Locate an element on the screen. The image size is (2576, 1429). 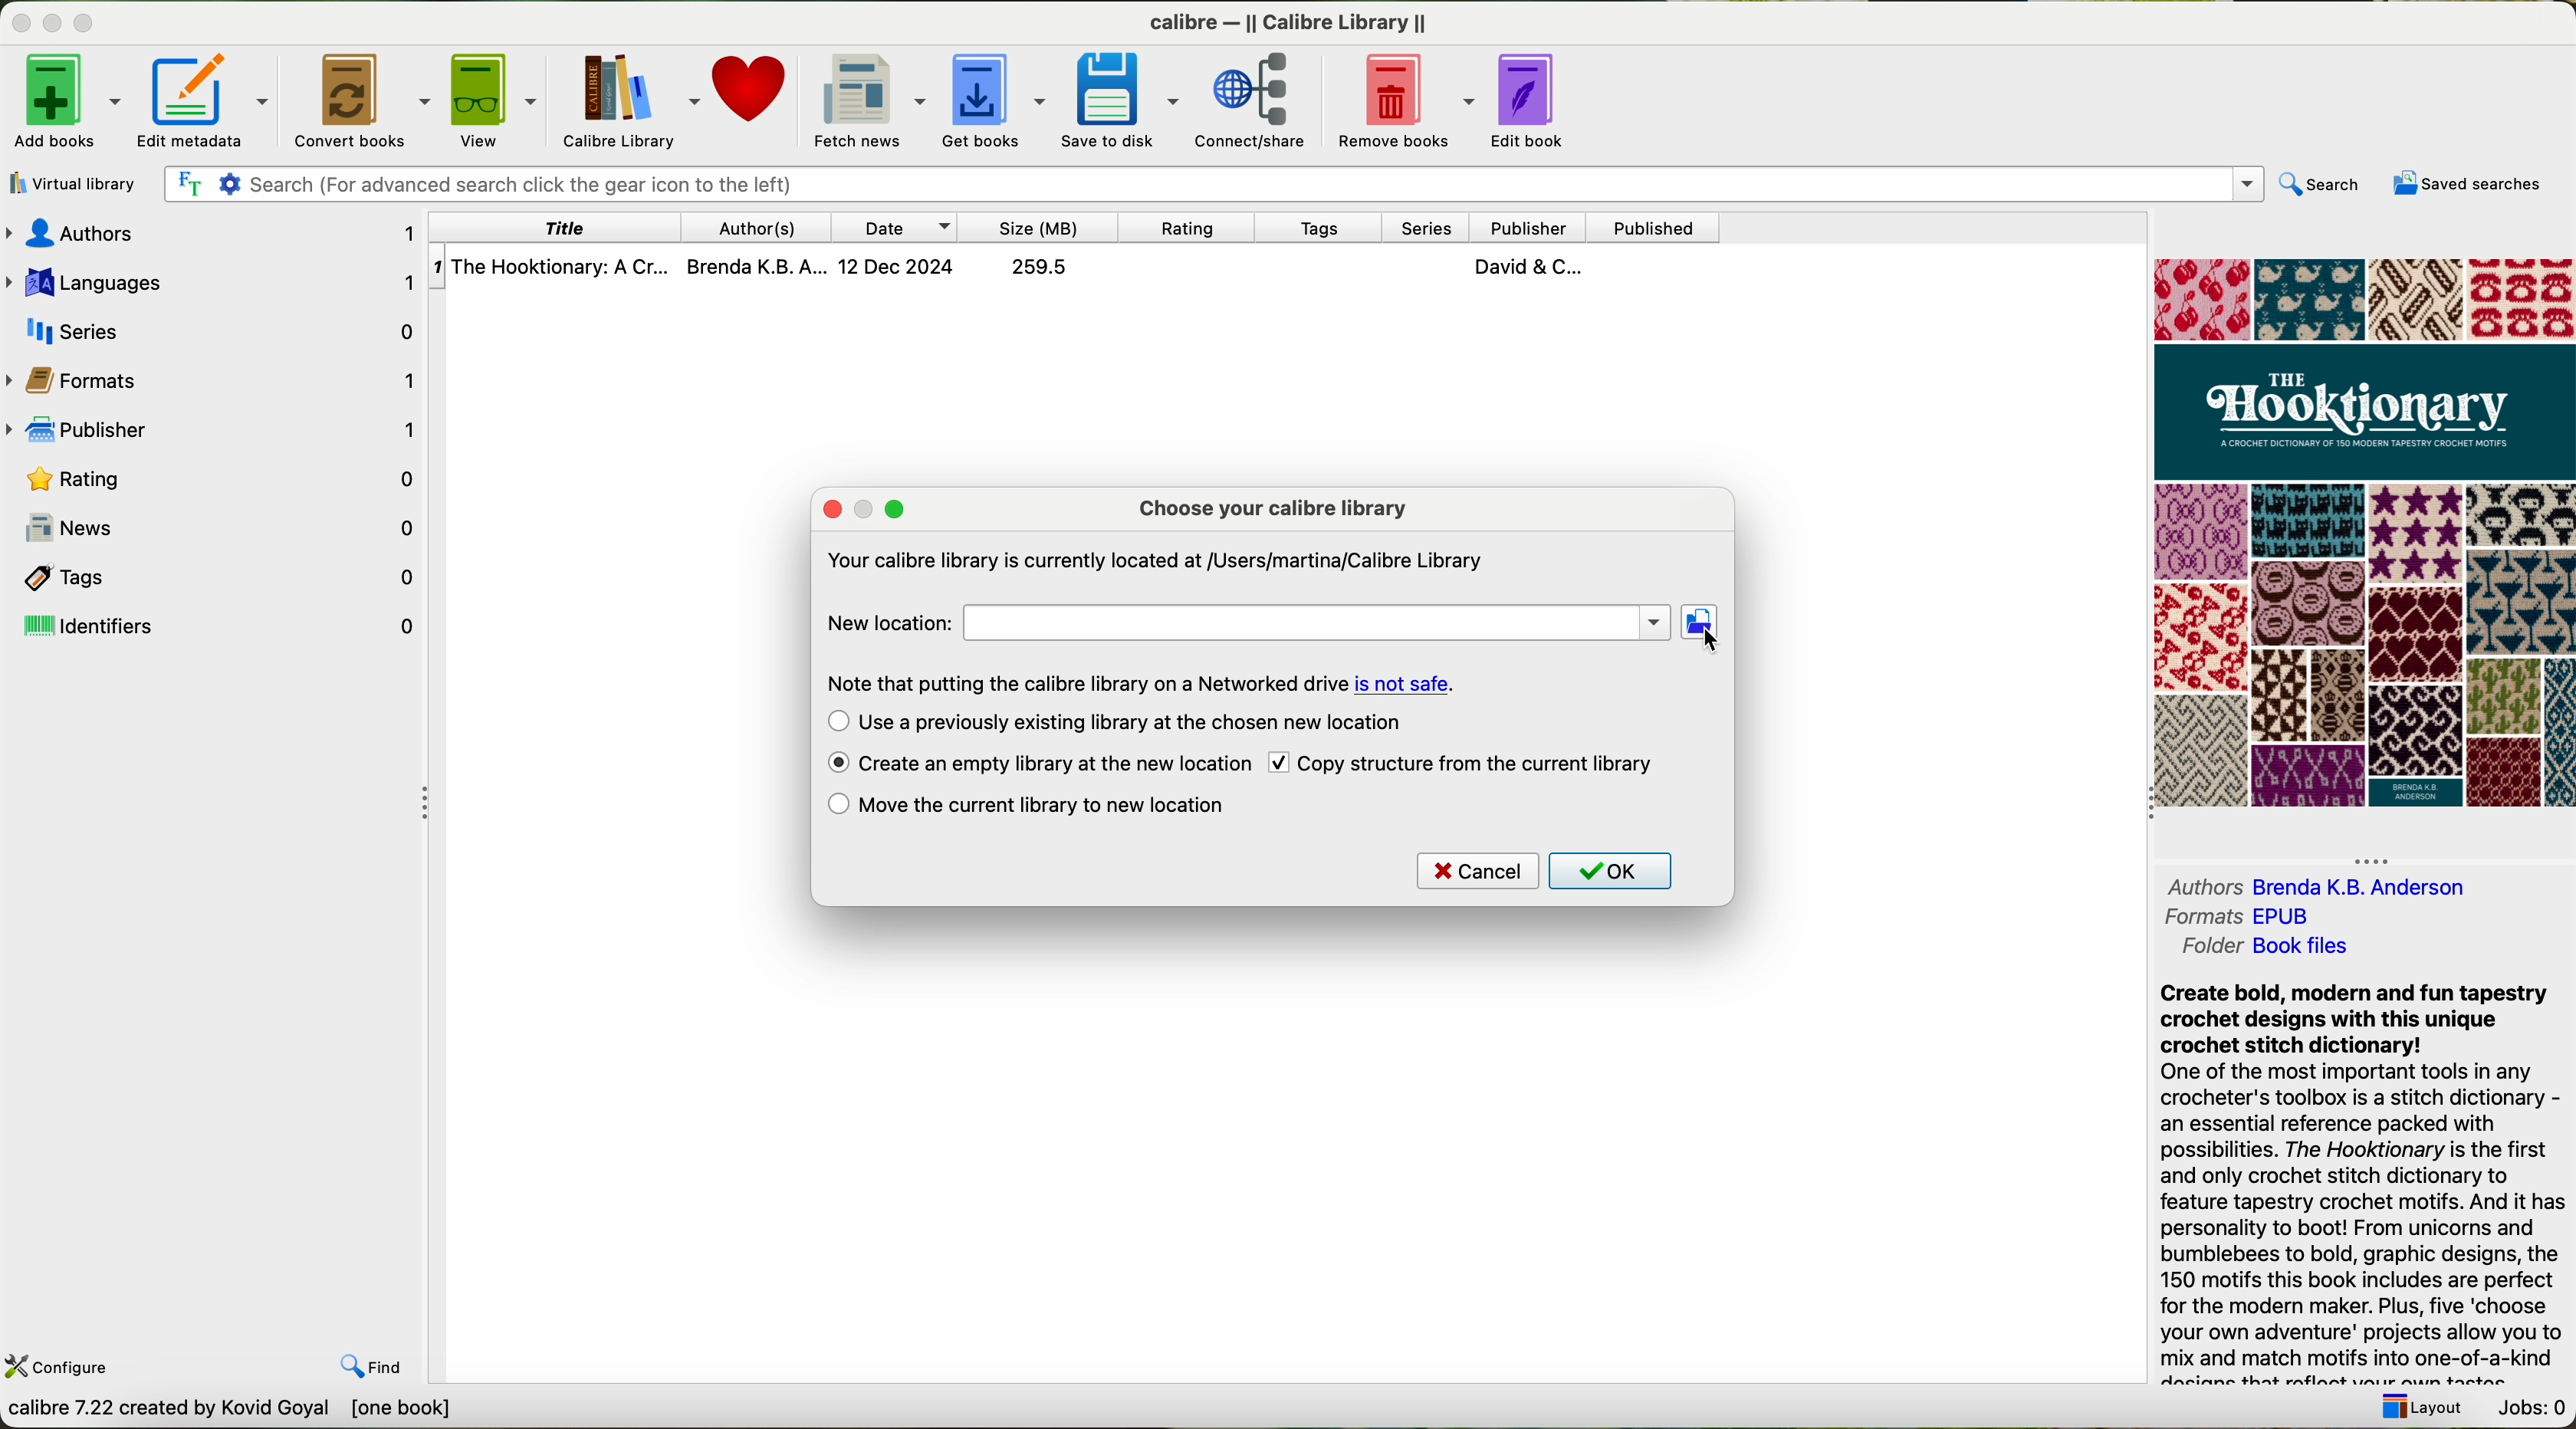
published is located at coordinates (1661, 226).